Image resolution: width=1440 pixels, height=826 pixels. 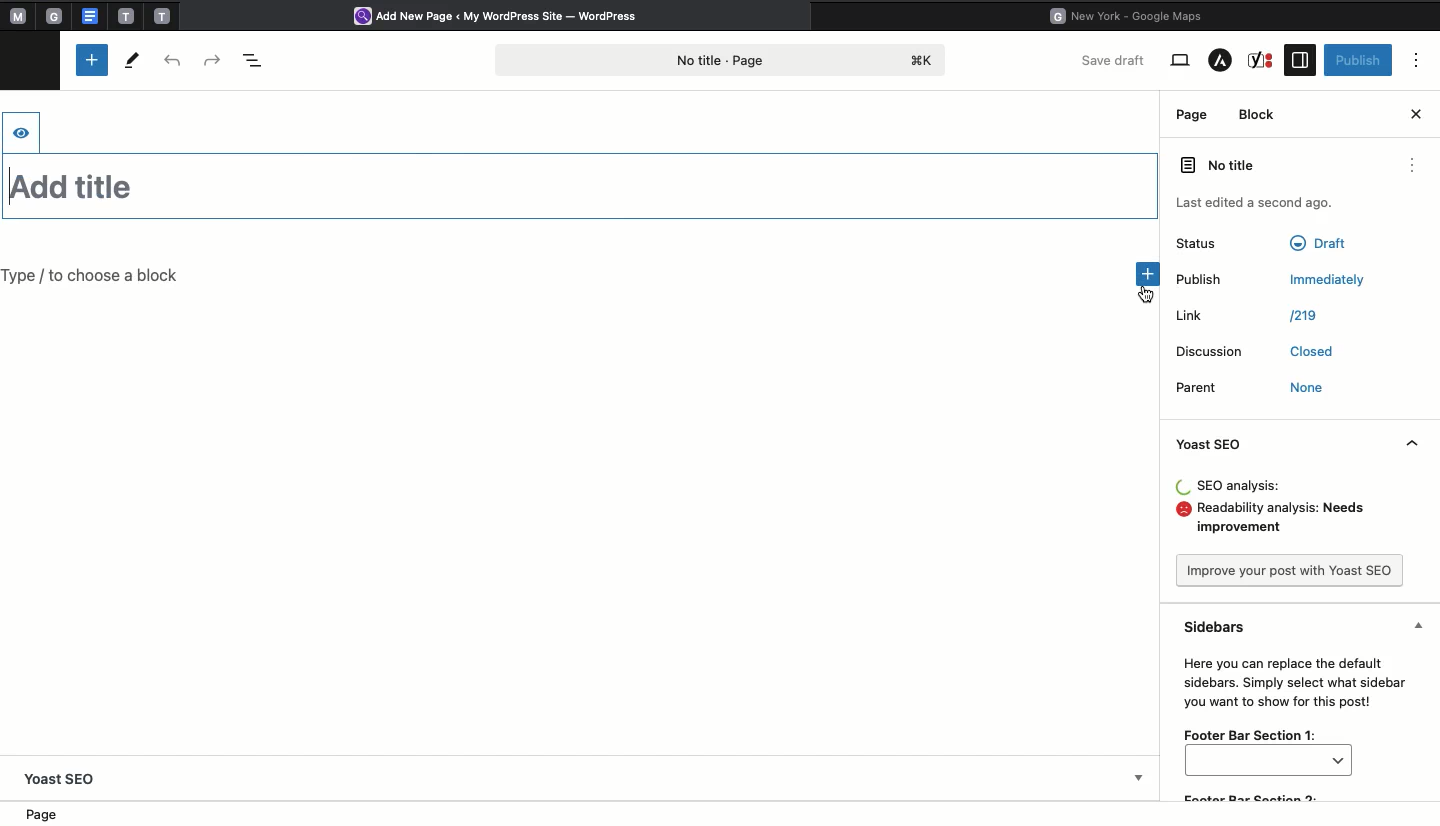 What do you see at coordinates (11, 190) in the screenshot?
I see `text cursor` at bounding box center [11, 190].